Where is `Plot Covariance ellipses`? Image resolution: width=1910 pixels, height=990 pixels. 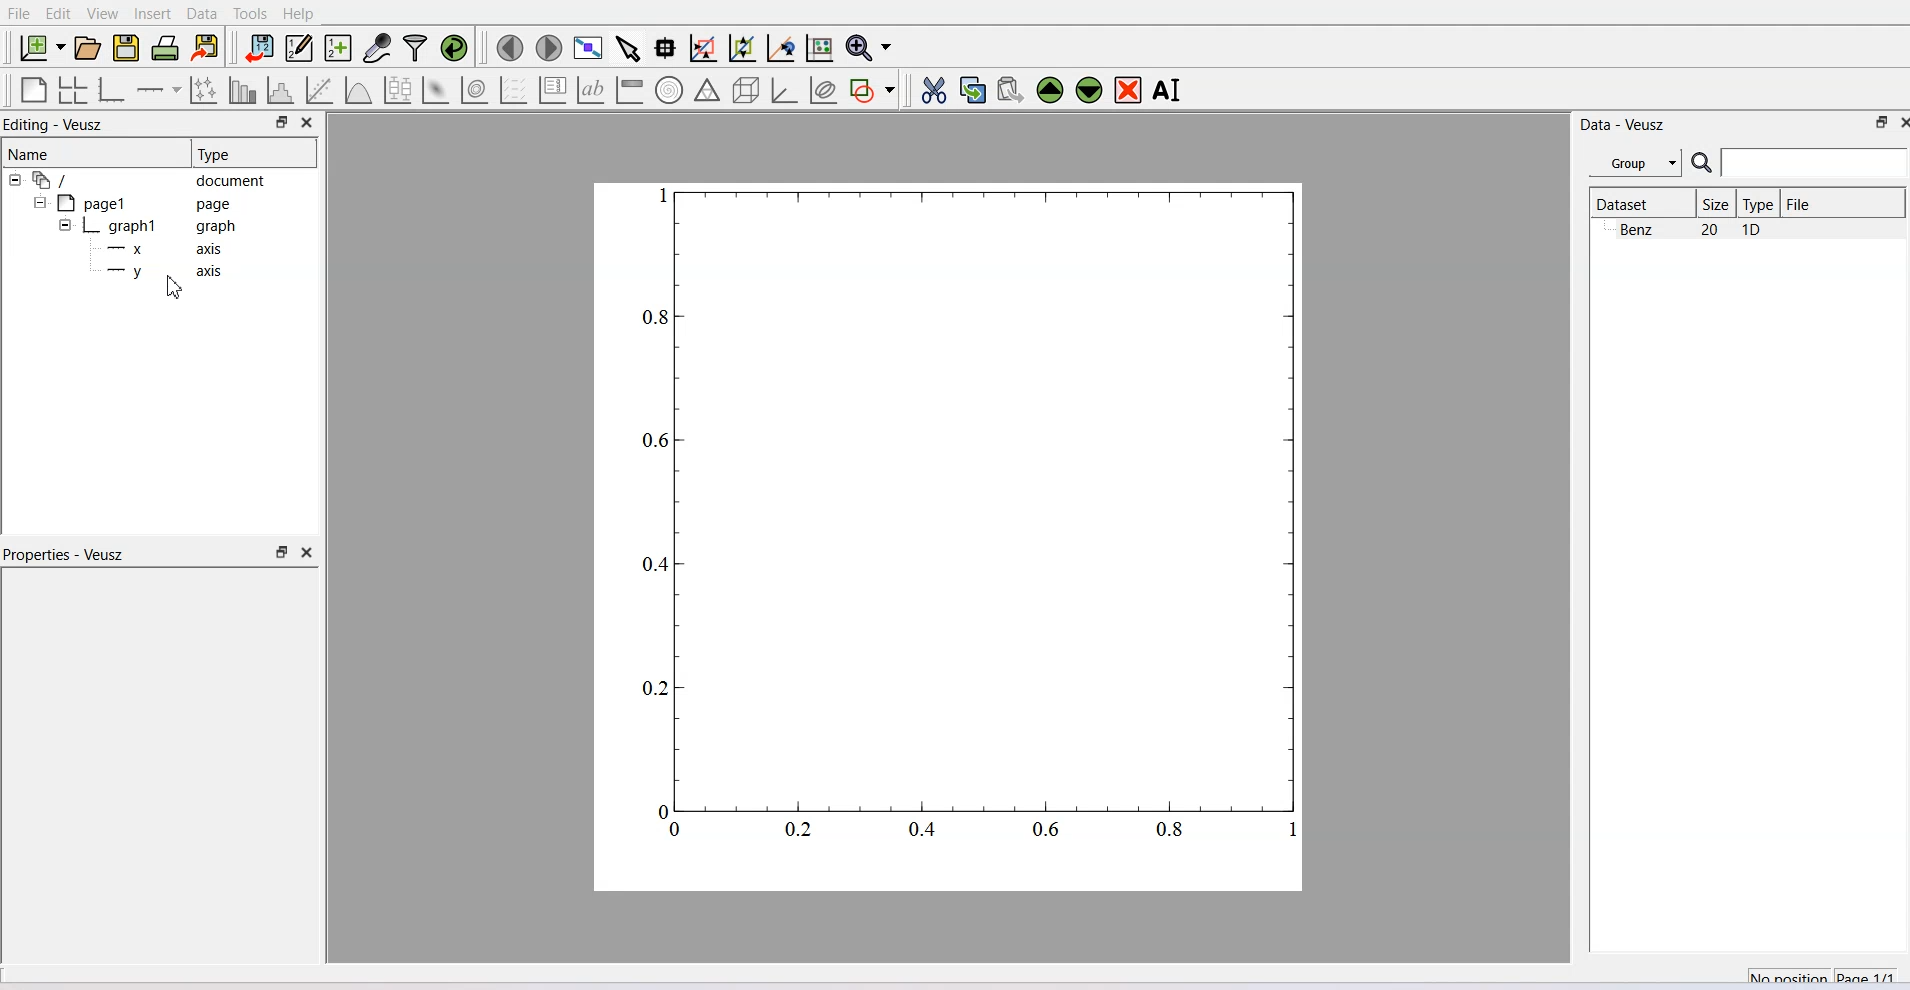
Plot Covariance ellipses is located at coordinates (825, 90).